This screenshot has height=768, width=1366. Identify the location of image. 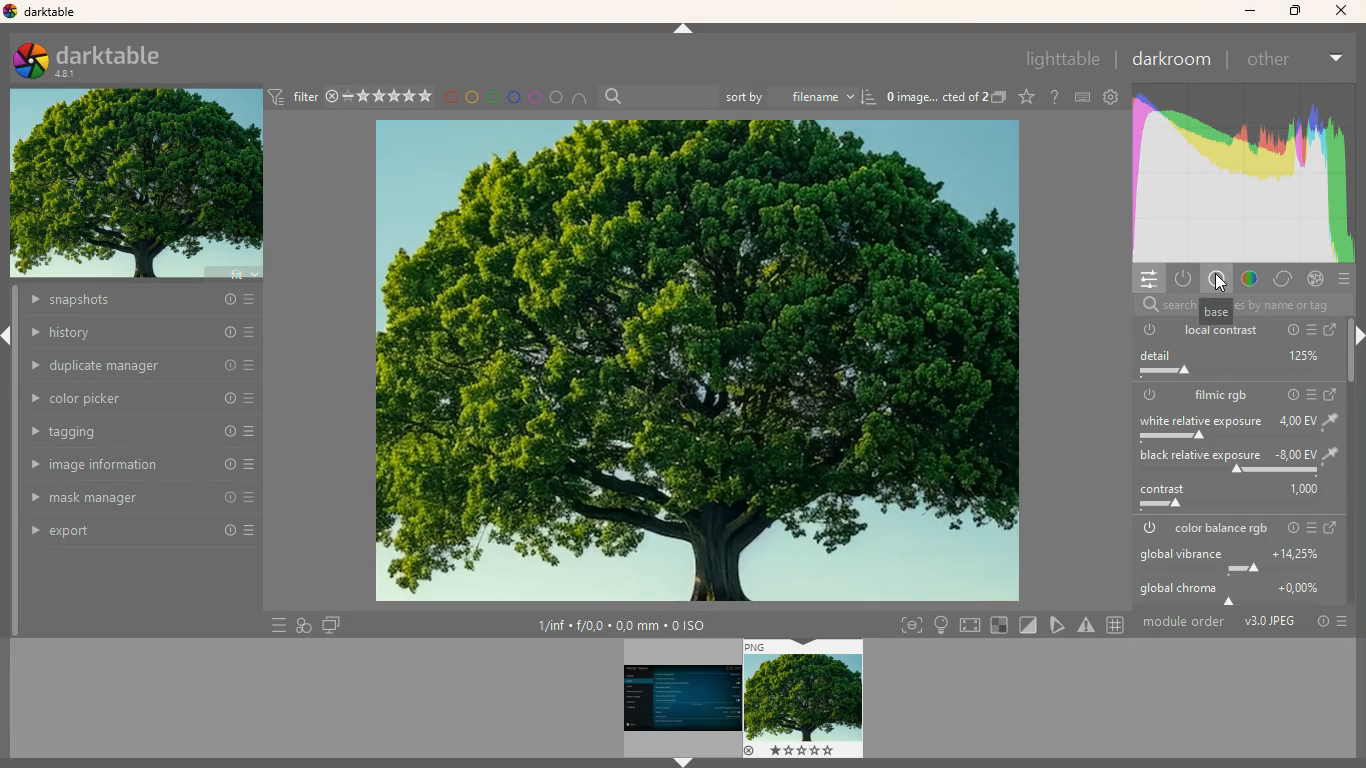
(803, 697).